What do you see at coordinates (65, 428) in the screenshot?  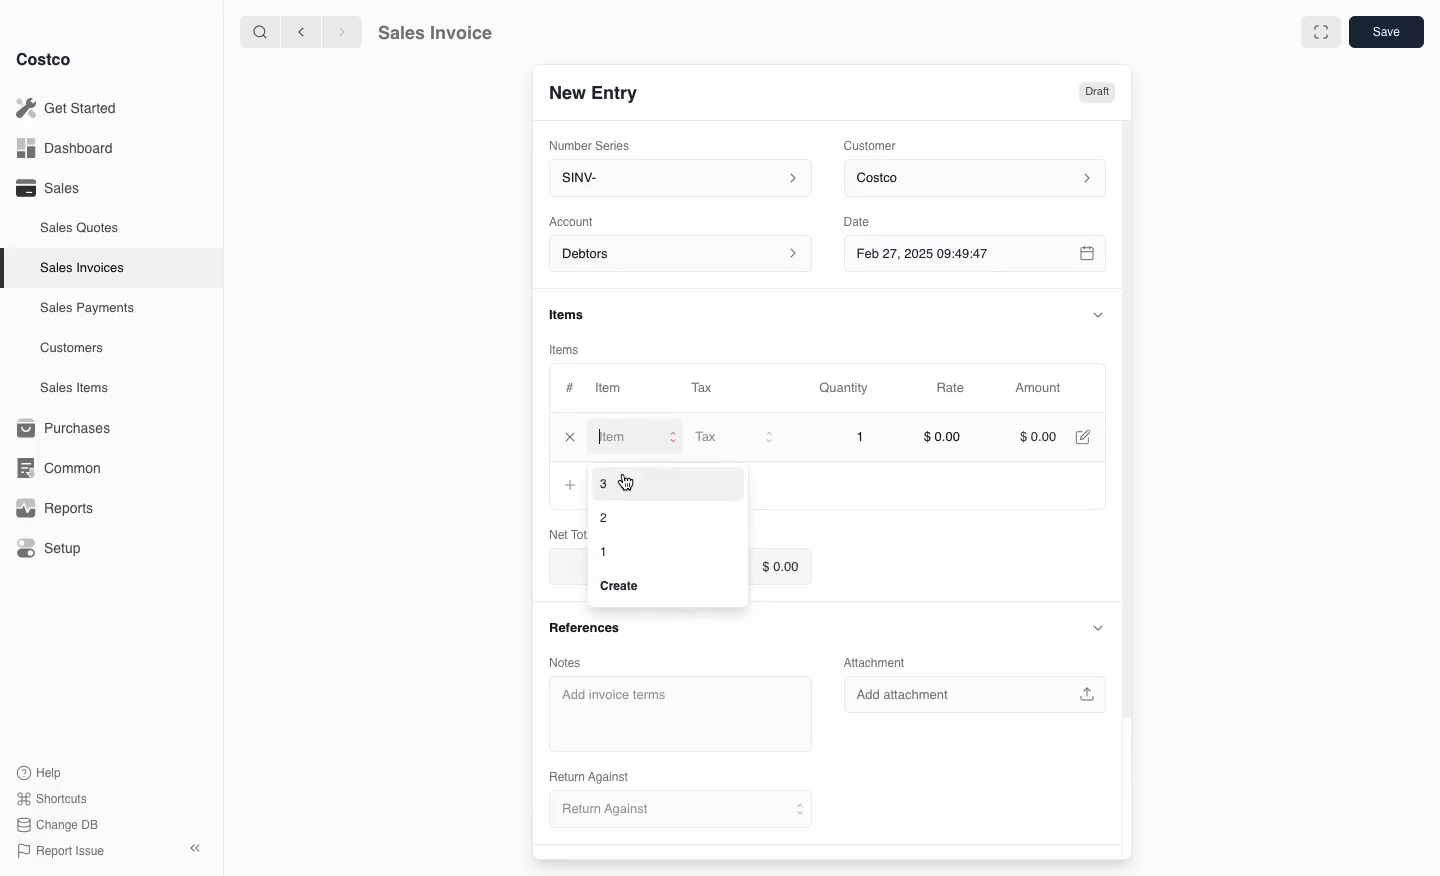 I see `Purchases` at bounding box center [65, 428].